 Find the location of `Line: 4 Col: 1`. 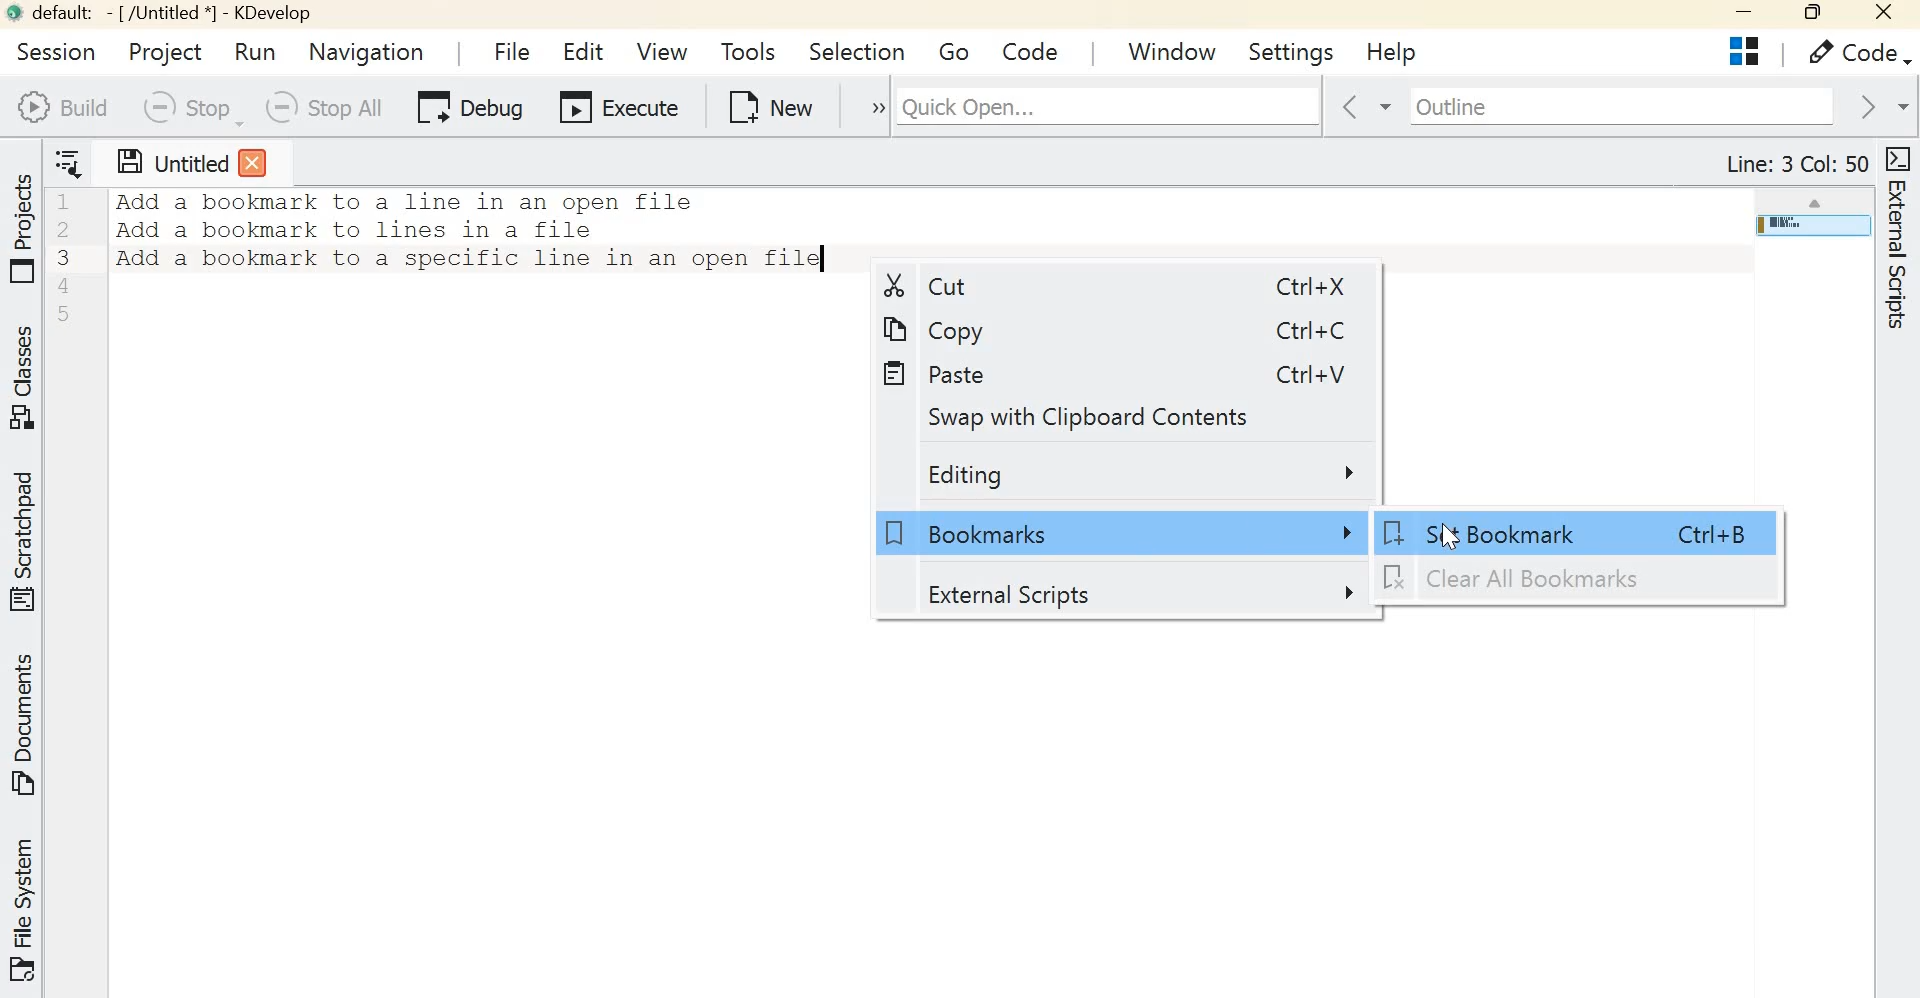

Line: 4 Col: 1 is located at coordinates (1801, 165).